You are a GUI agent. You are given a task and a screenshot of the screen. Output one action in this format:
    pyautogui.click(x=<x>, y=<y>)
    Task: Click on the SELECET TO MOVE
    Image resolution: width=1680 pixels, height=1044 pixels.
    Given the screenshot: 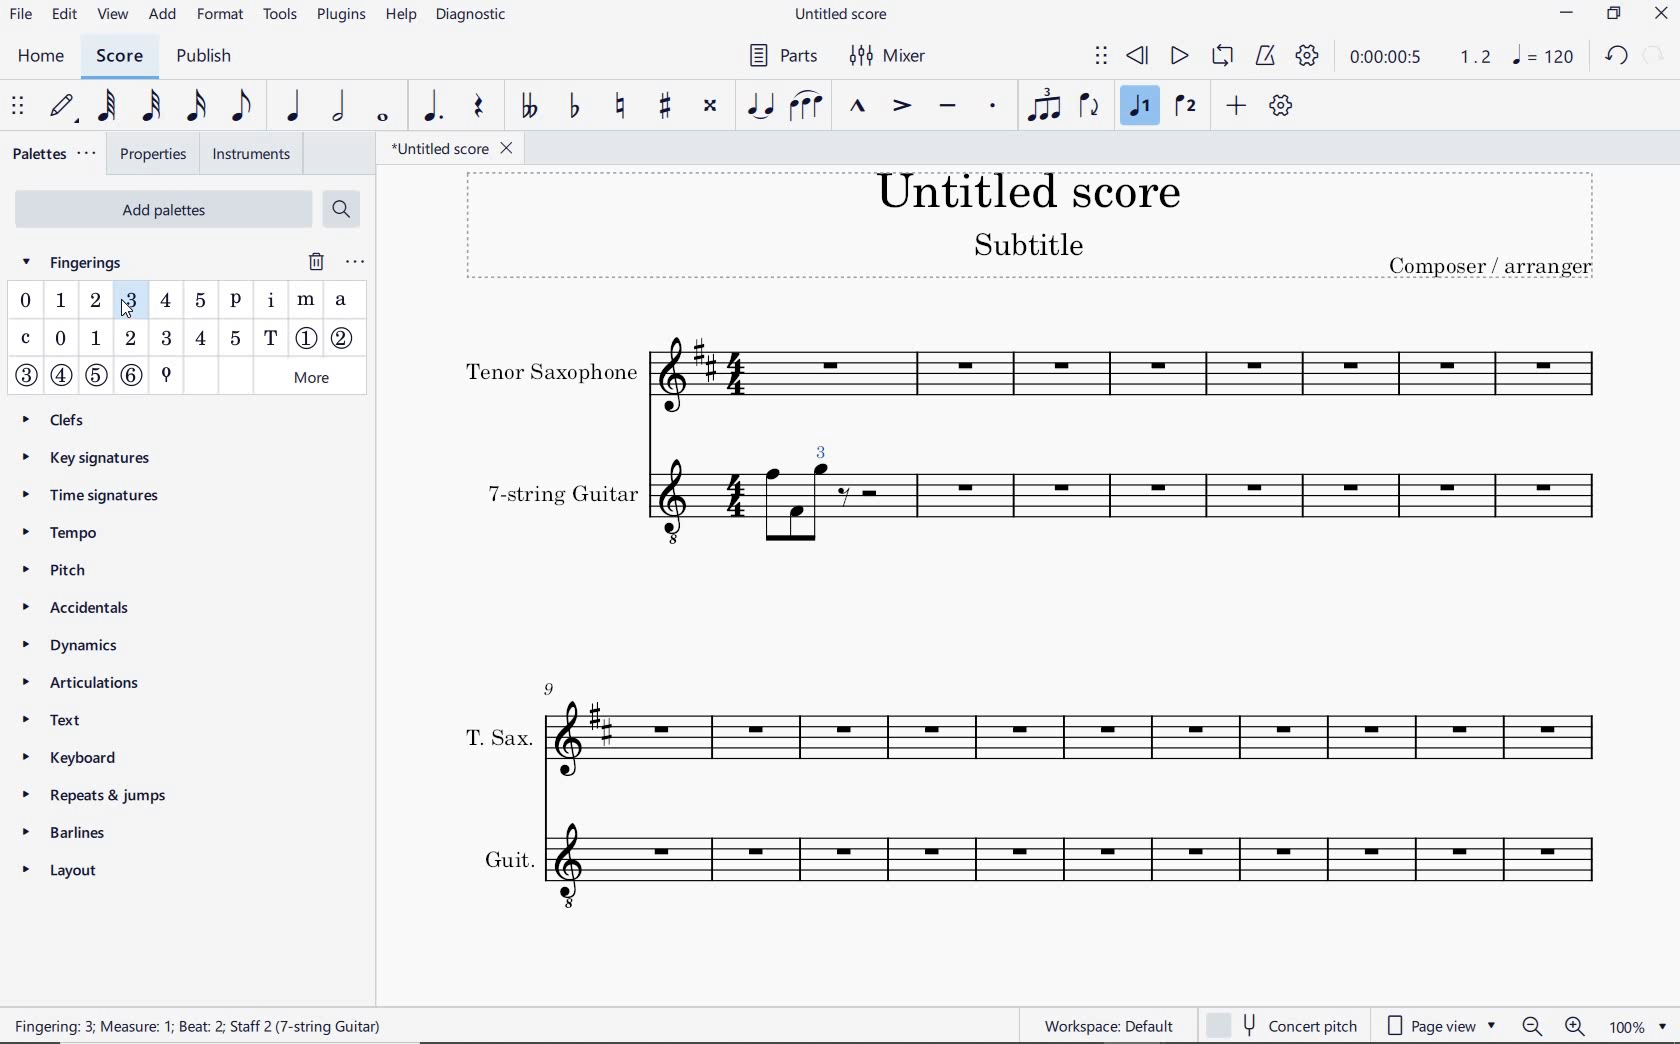 What is the action you would take?
    pyautogui.click(x=19, y=107)
    